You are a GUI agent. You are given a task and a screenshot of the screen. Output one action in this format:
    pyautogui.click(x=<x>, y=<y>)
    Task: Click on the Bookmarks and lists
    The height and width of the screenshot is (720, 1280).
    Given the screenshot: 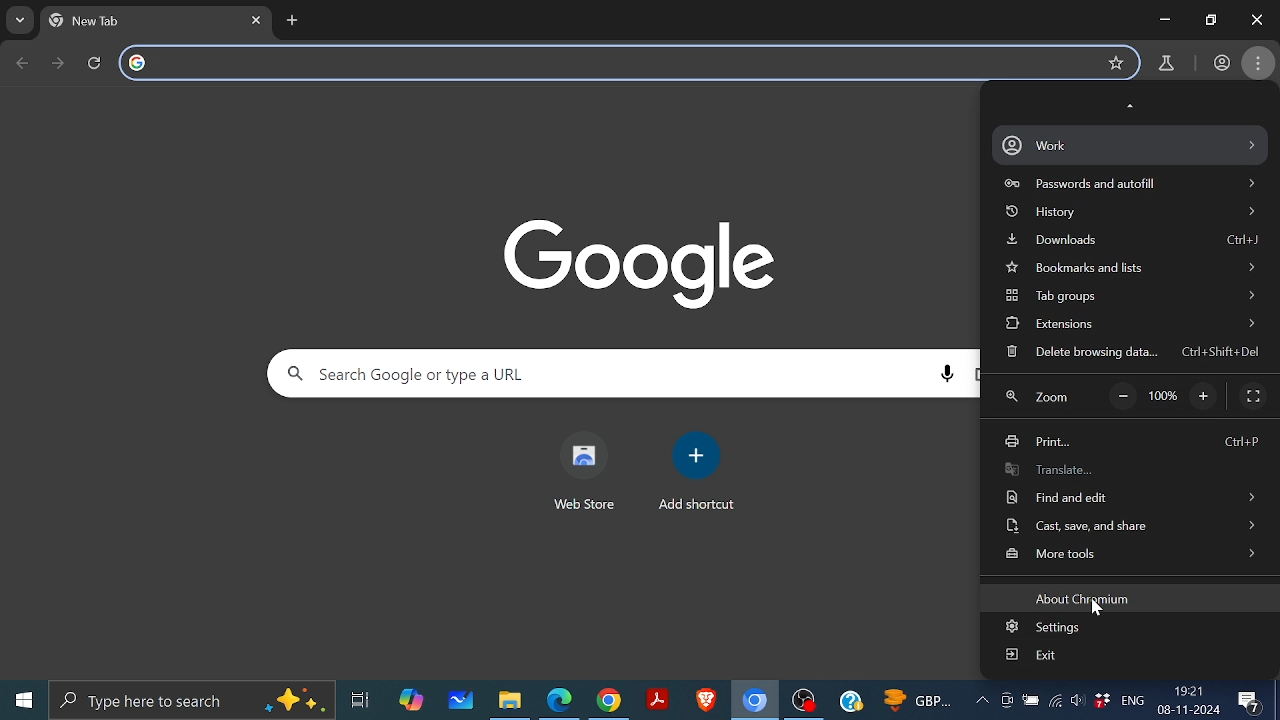 What is the action you would take?
    pyautogui.click(x=1135, y=269)
    